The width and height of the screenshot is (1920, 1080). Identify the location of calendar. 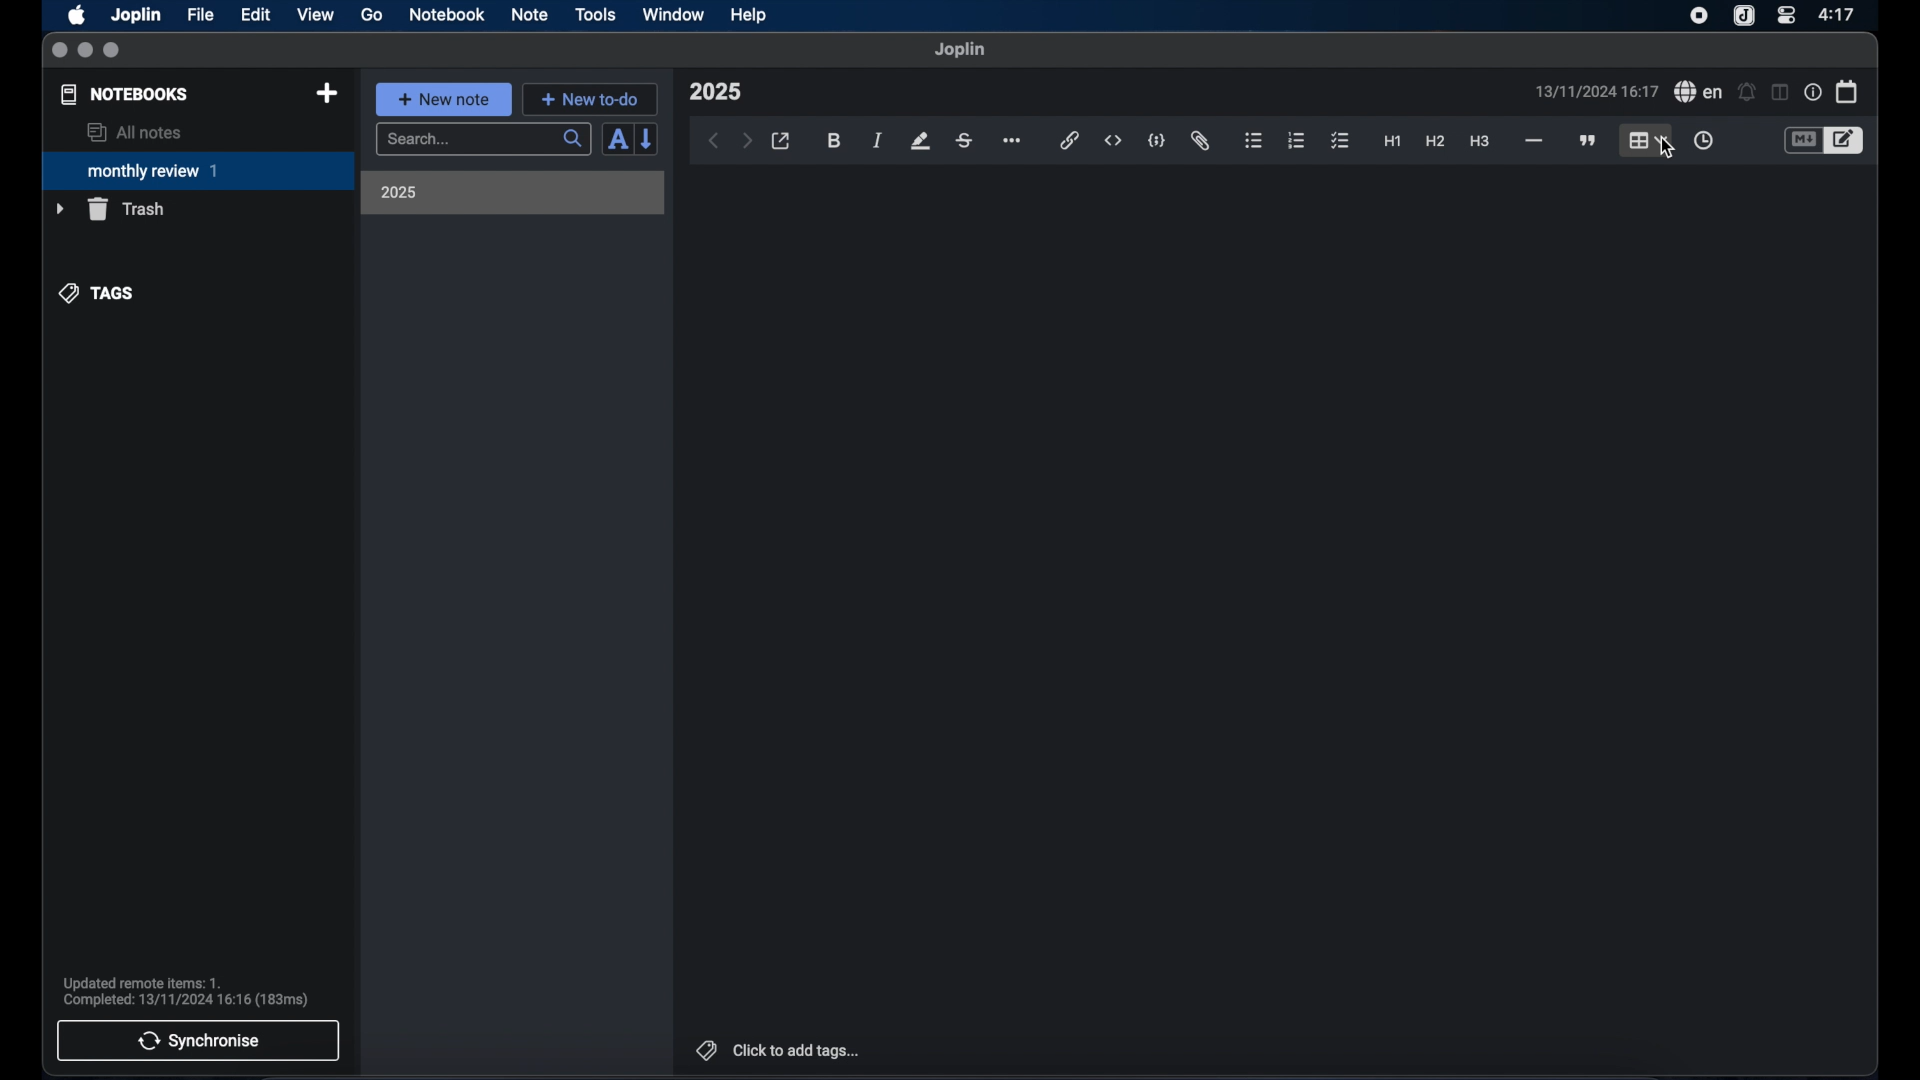
(1848, 91).